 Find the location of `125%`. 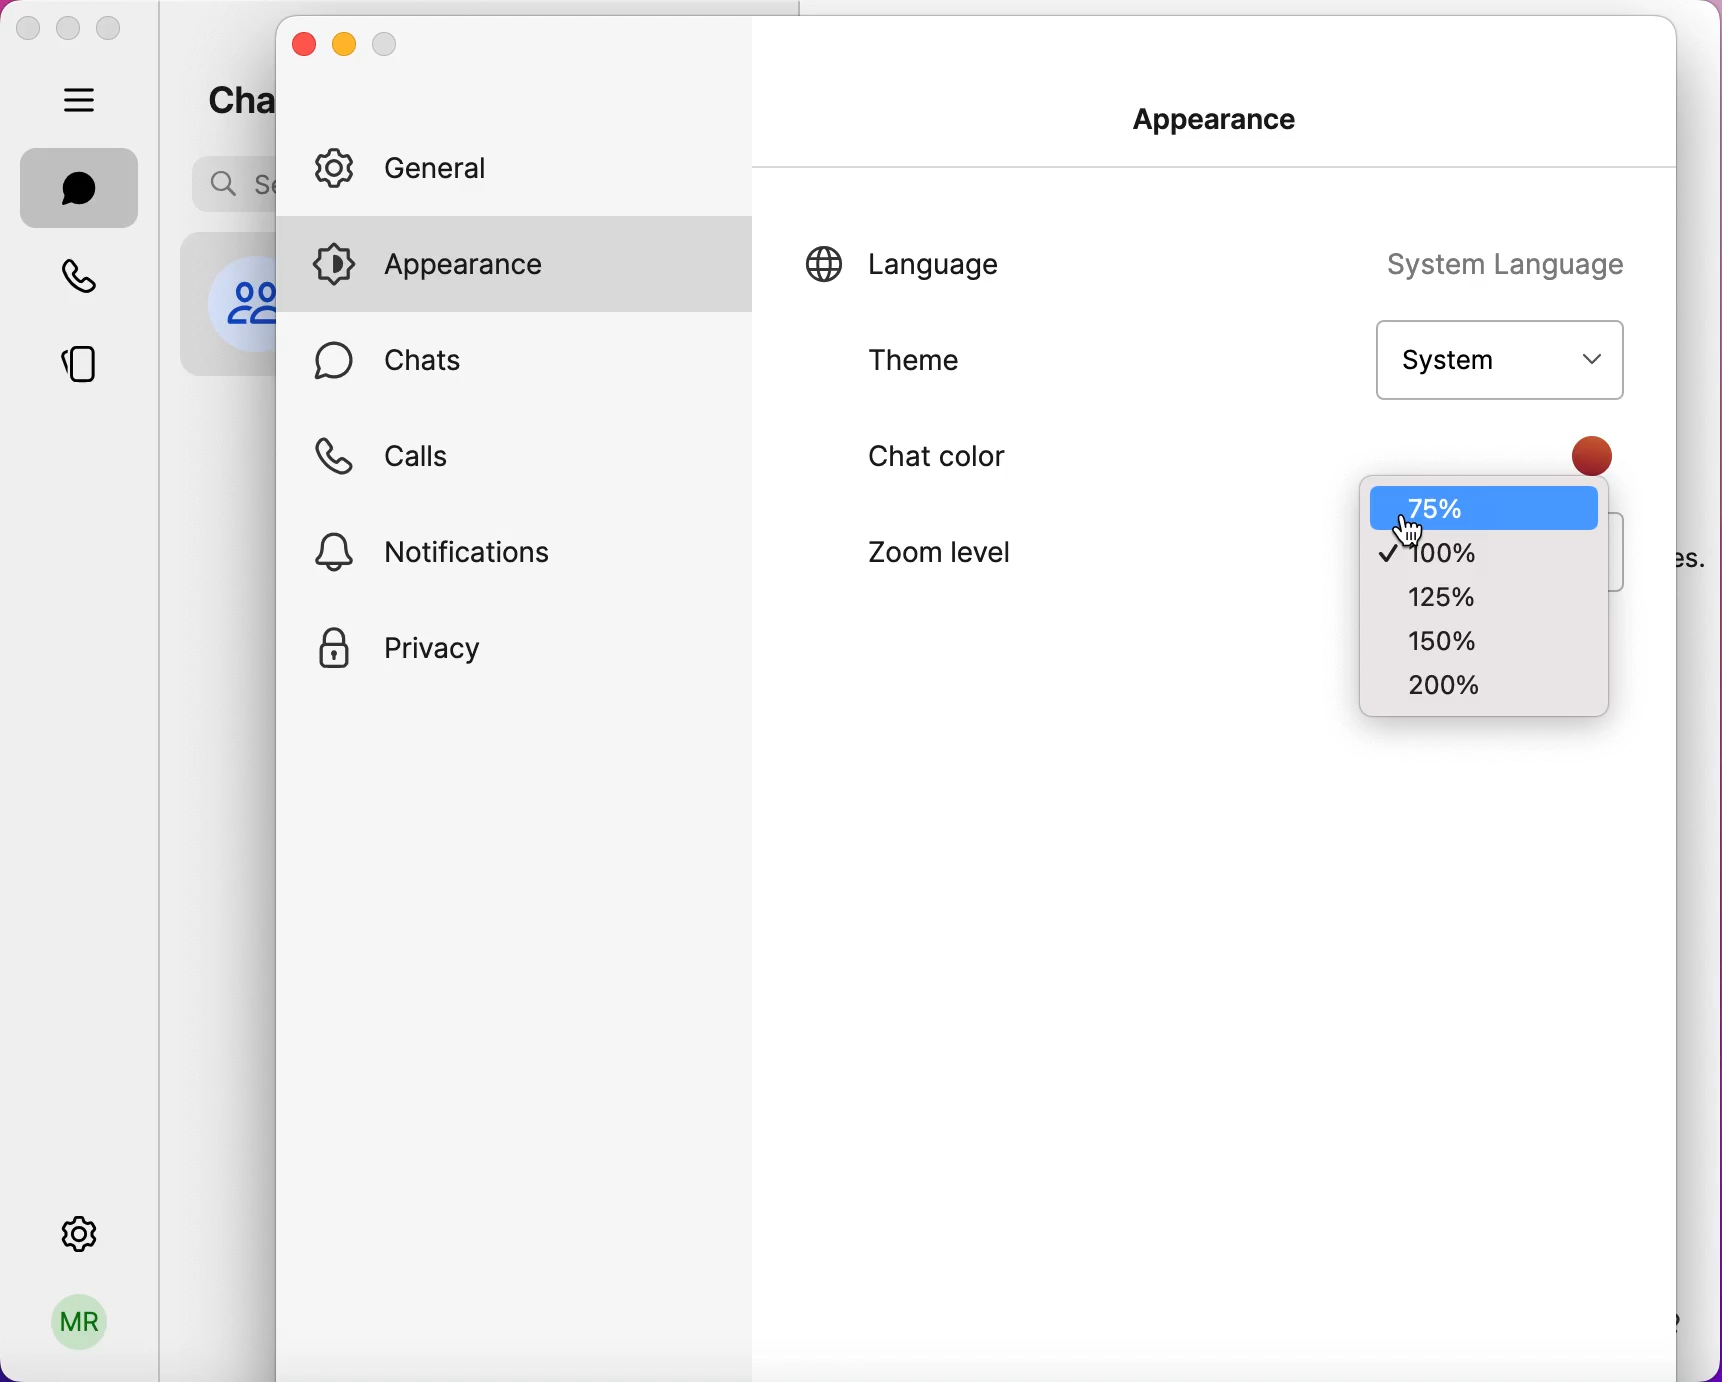

125% is located at coordinates (1495, 597).